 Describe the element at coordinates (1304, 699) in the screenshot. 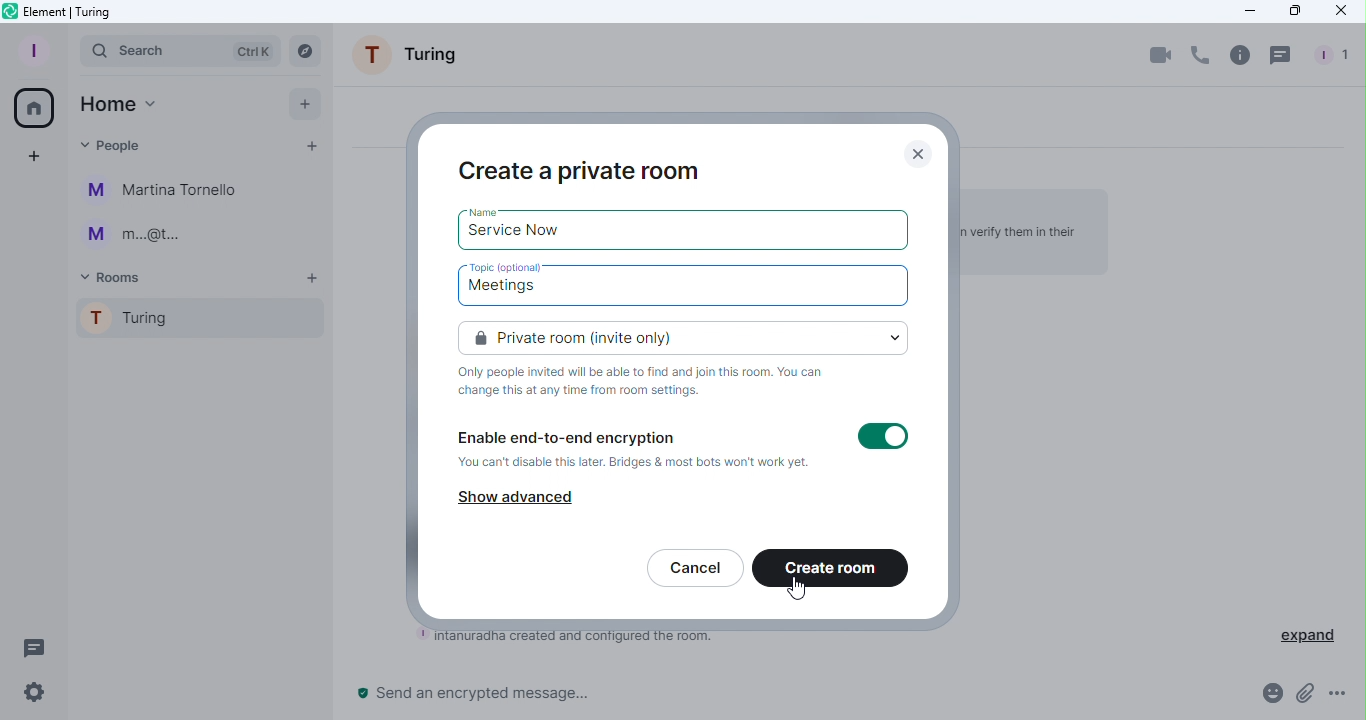

I see `Attachment` at that location.